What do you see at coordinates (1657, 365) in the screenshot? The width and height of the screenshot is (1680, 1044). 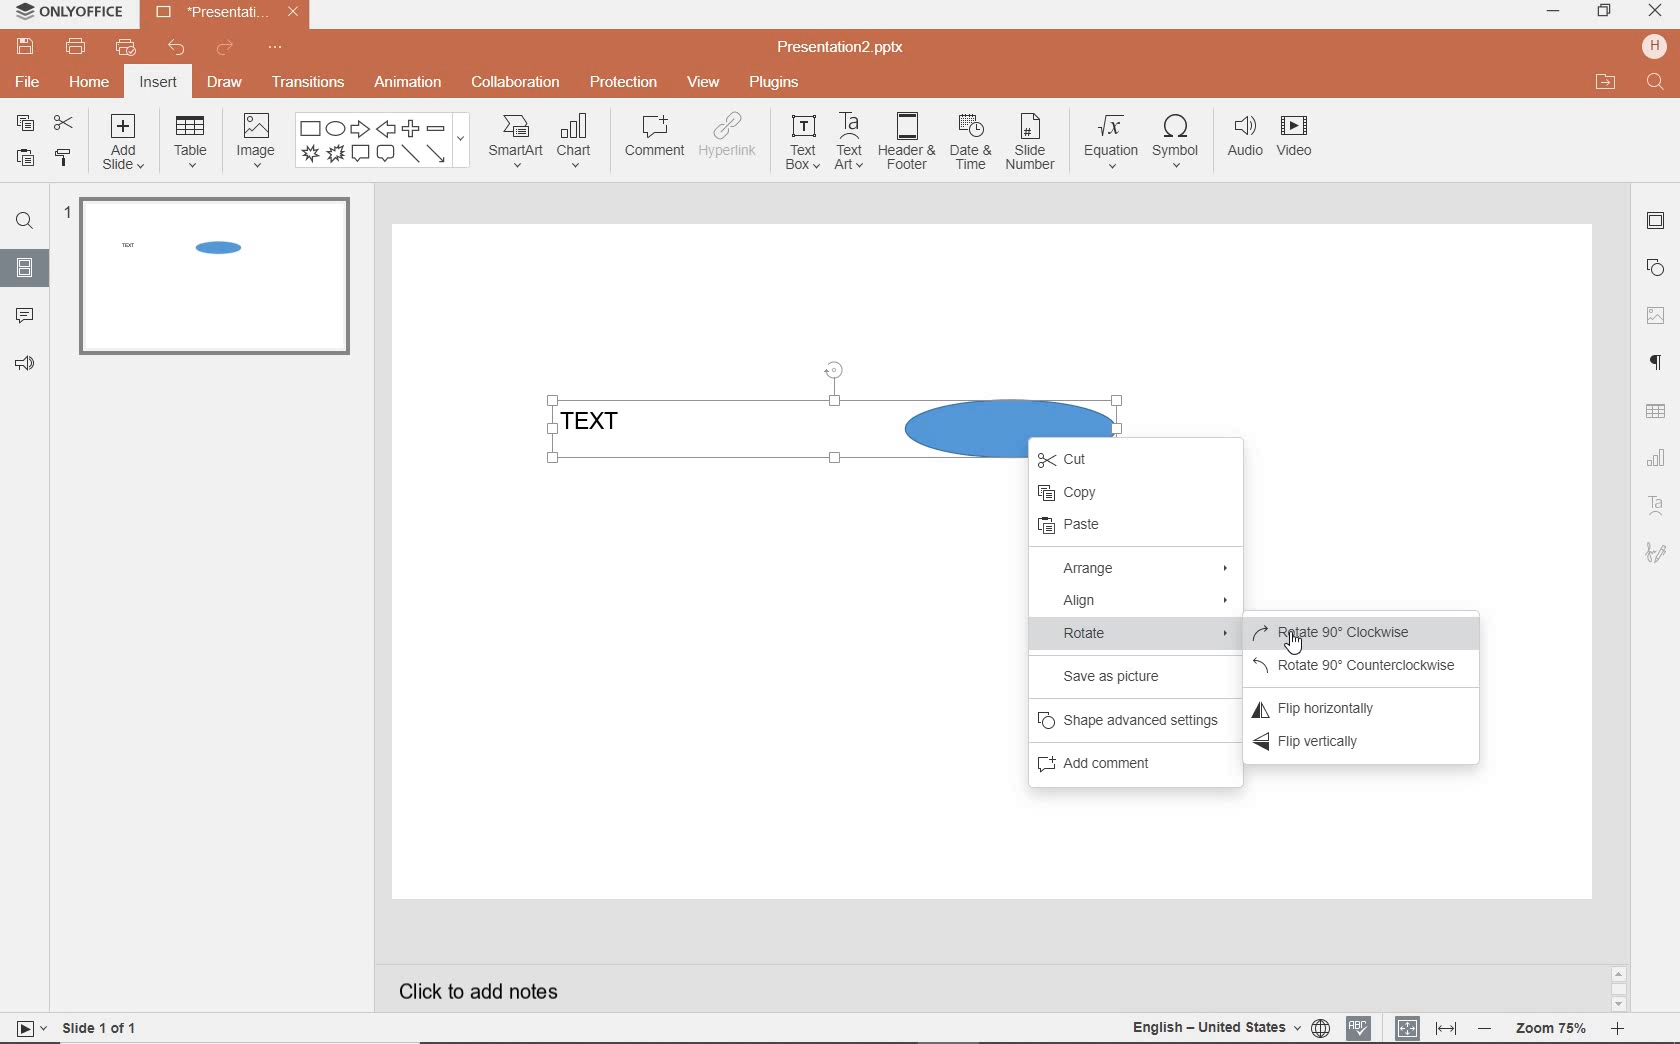 I see `PARAGRAPH SETTINGS` at bounding box center [1657, 365].